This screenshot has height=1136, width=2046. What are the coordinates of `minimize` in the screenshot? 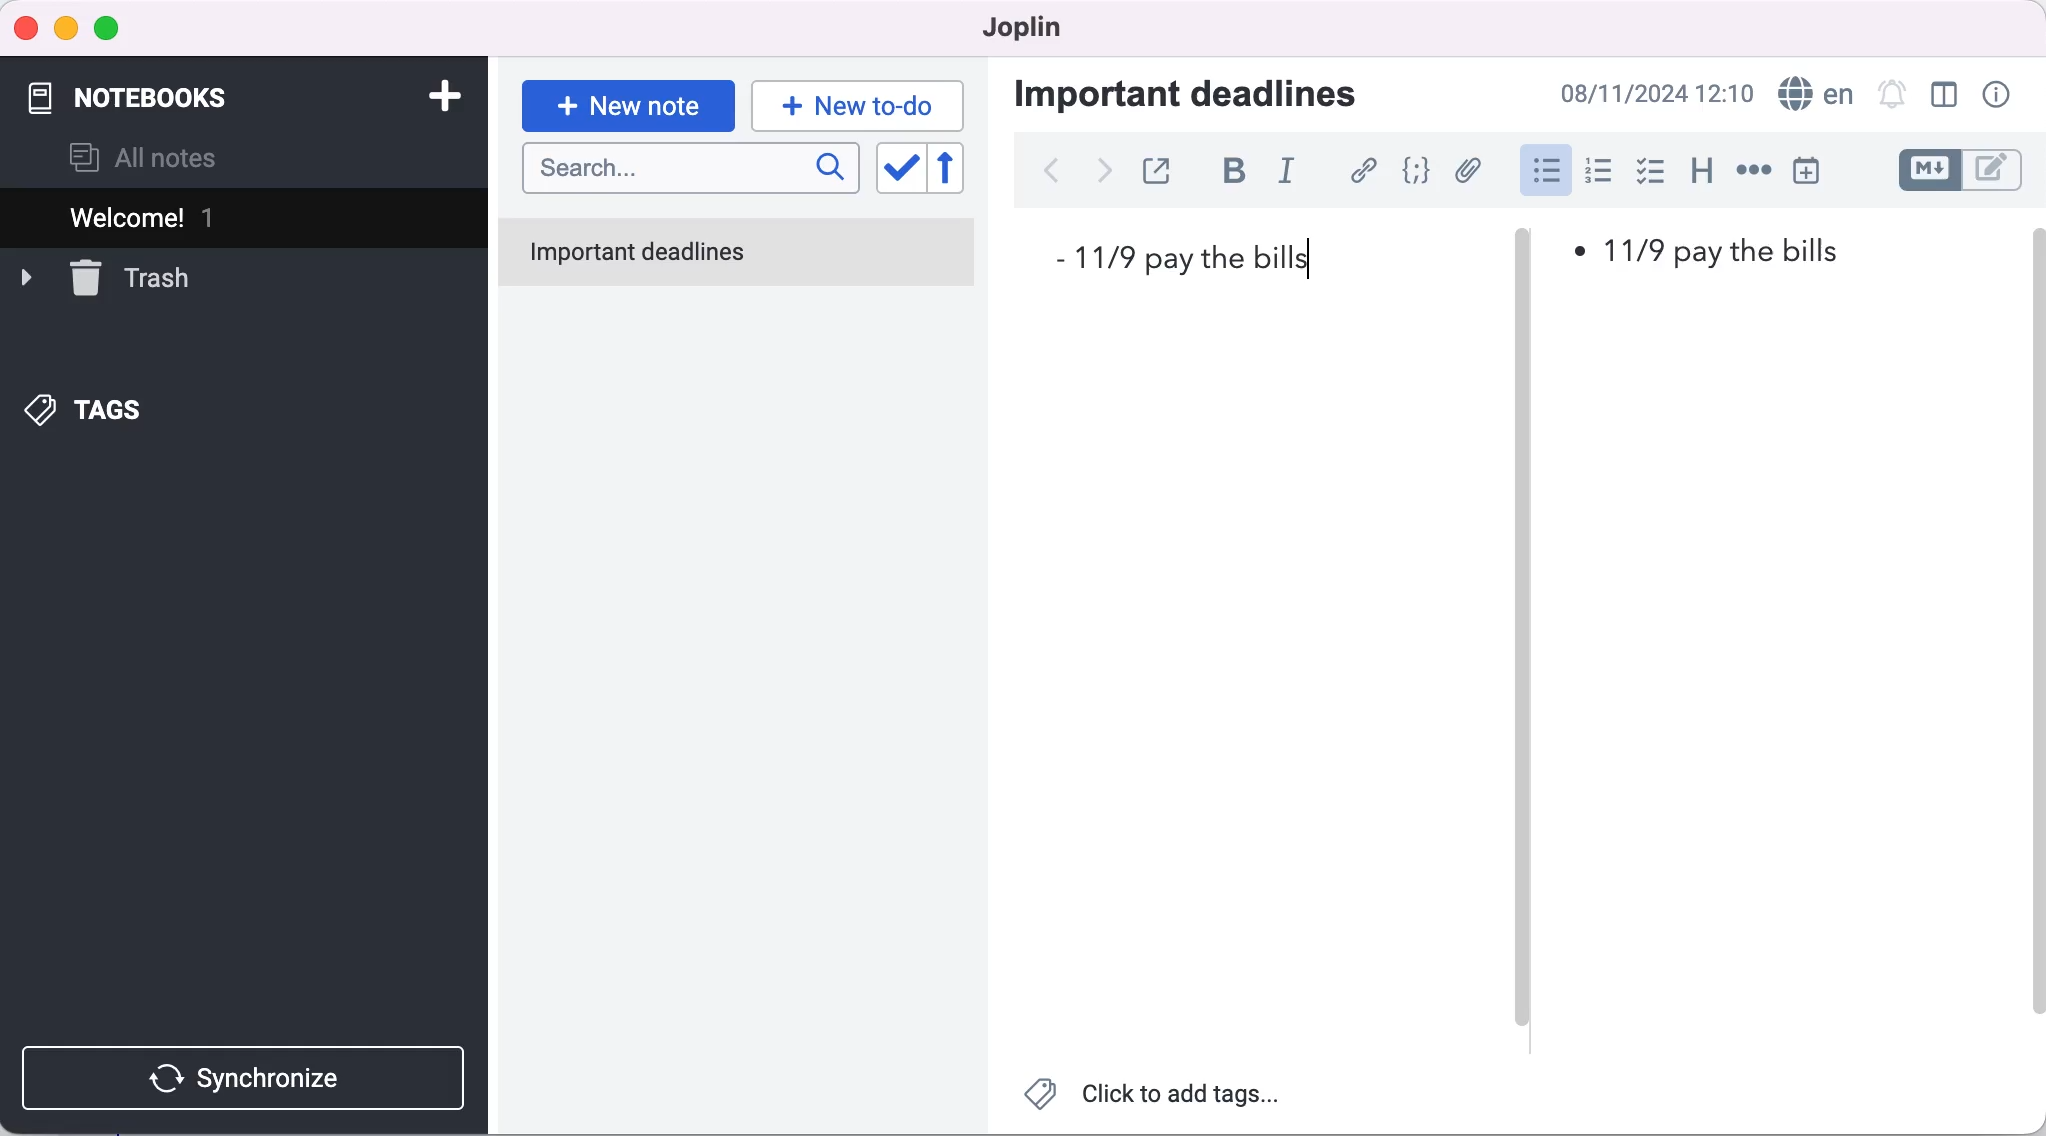 It's located at (68, 27).